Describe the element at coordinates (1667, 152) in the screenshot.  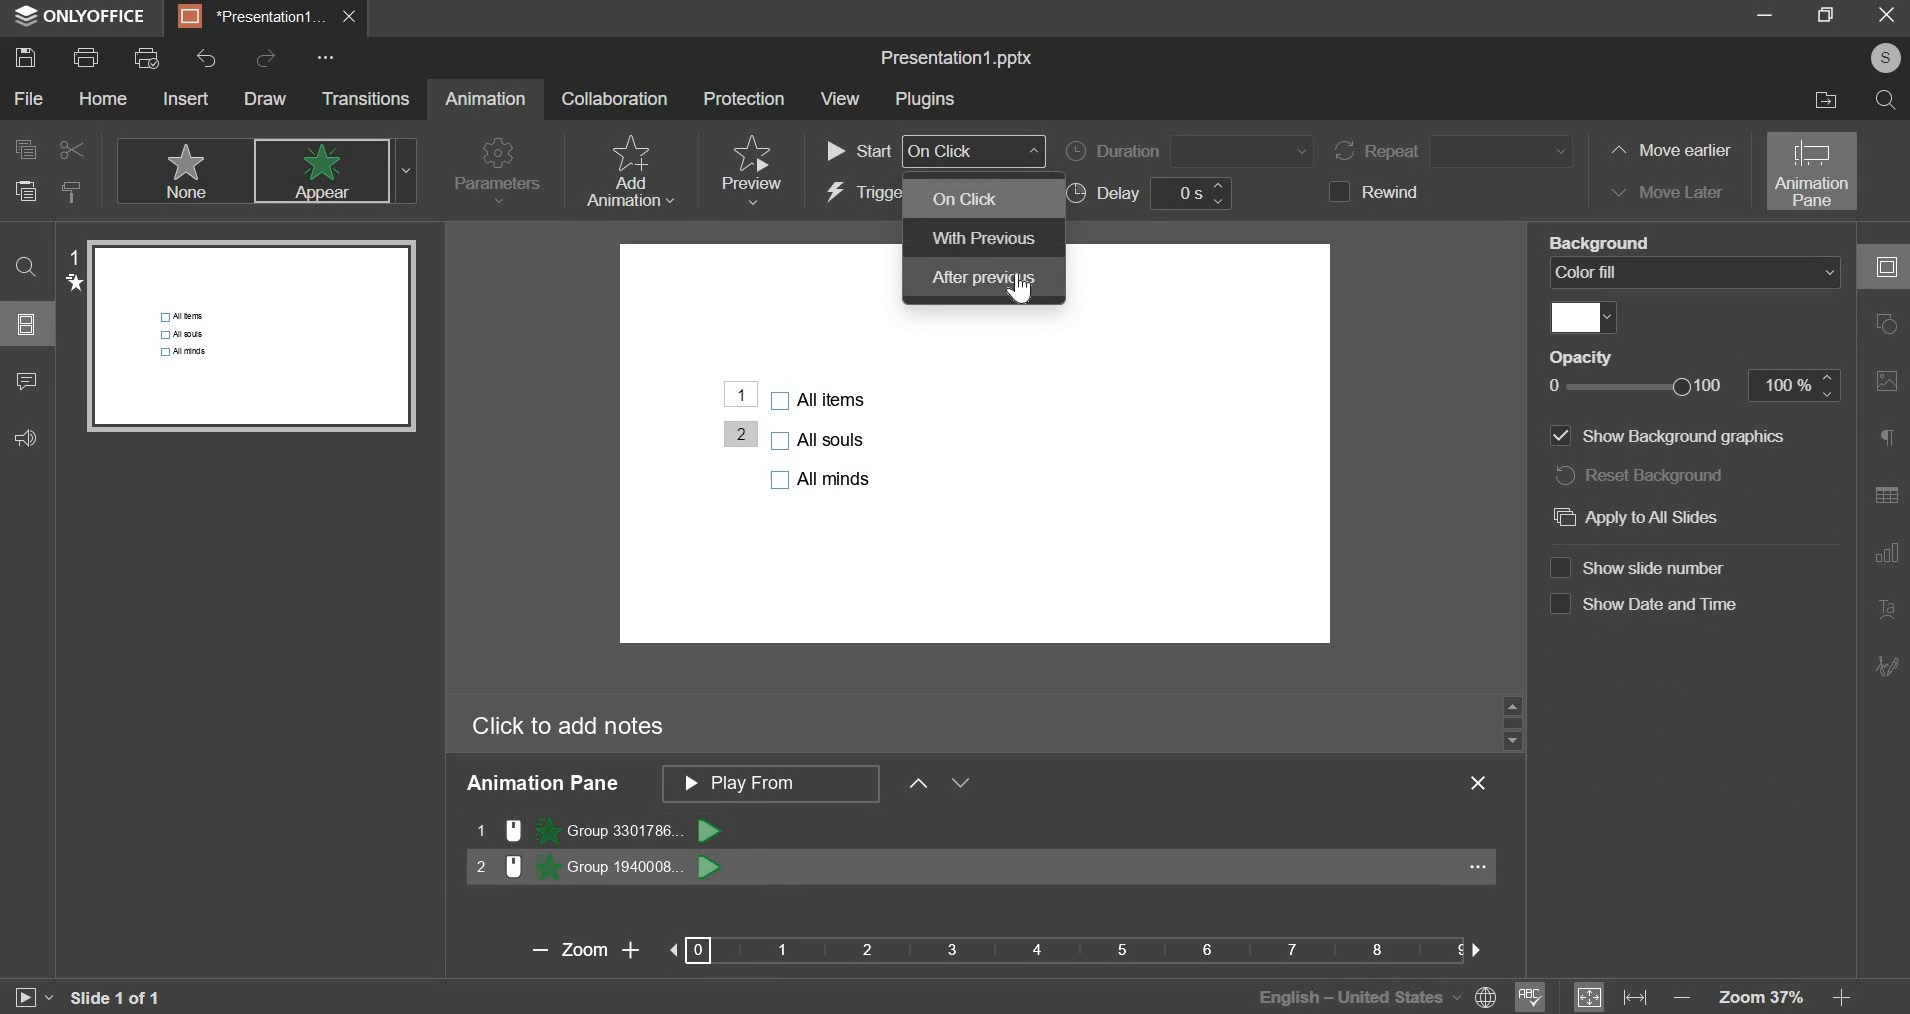
I see `move earlier` at that location.